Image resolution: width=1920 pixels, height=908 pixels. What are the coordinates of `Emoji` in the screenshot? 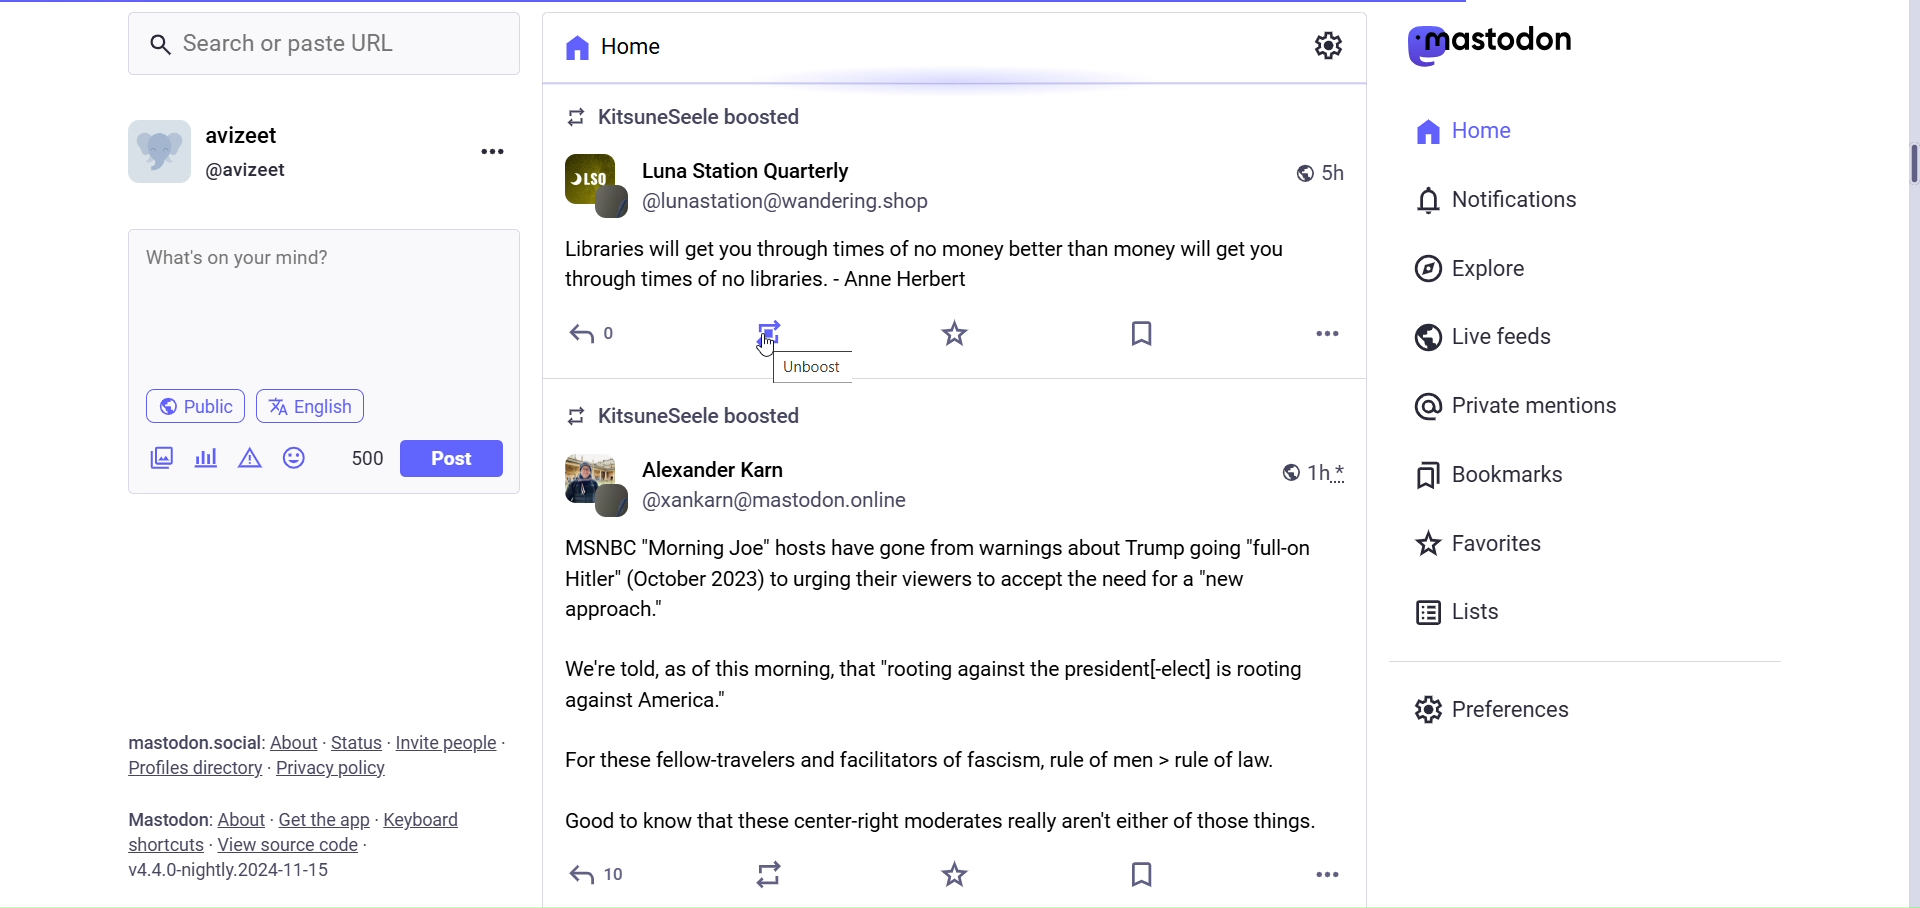 It's located at (296, 457).